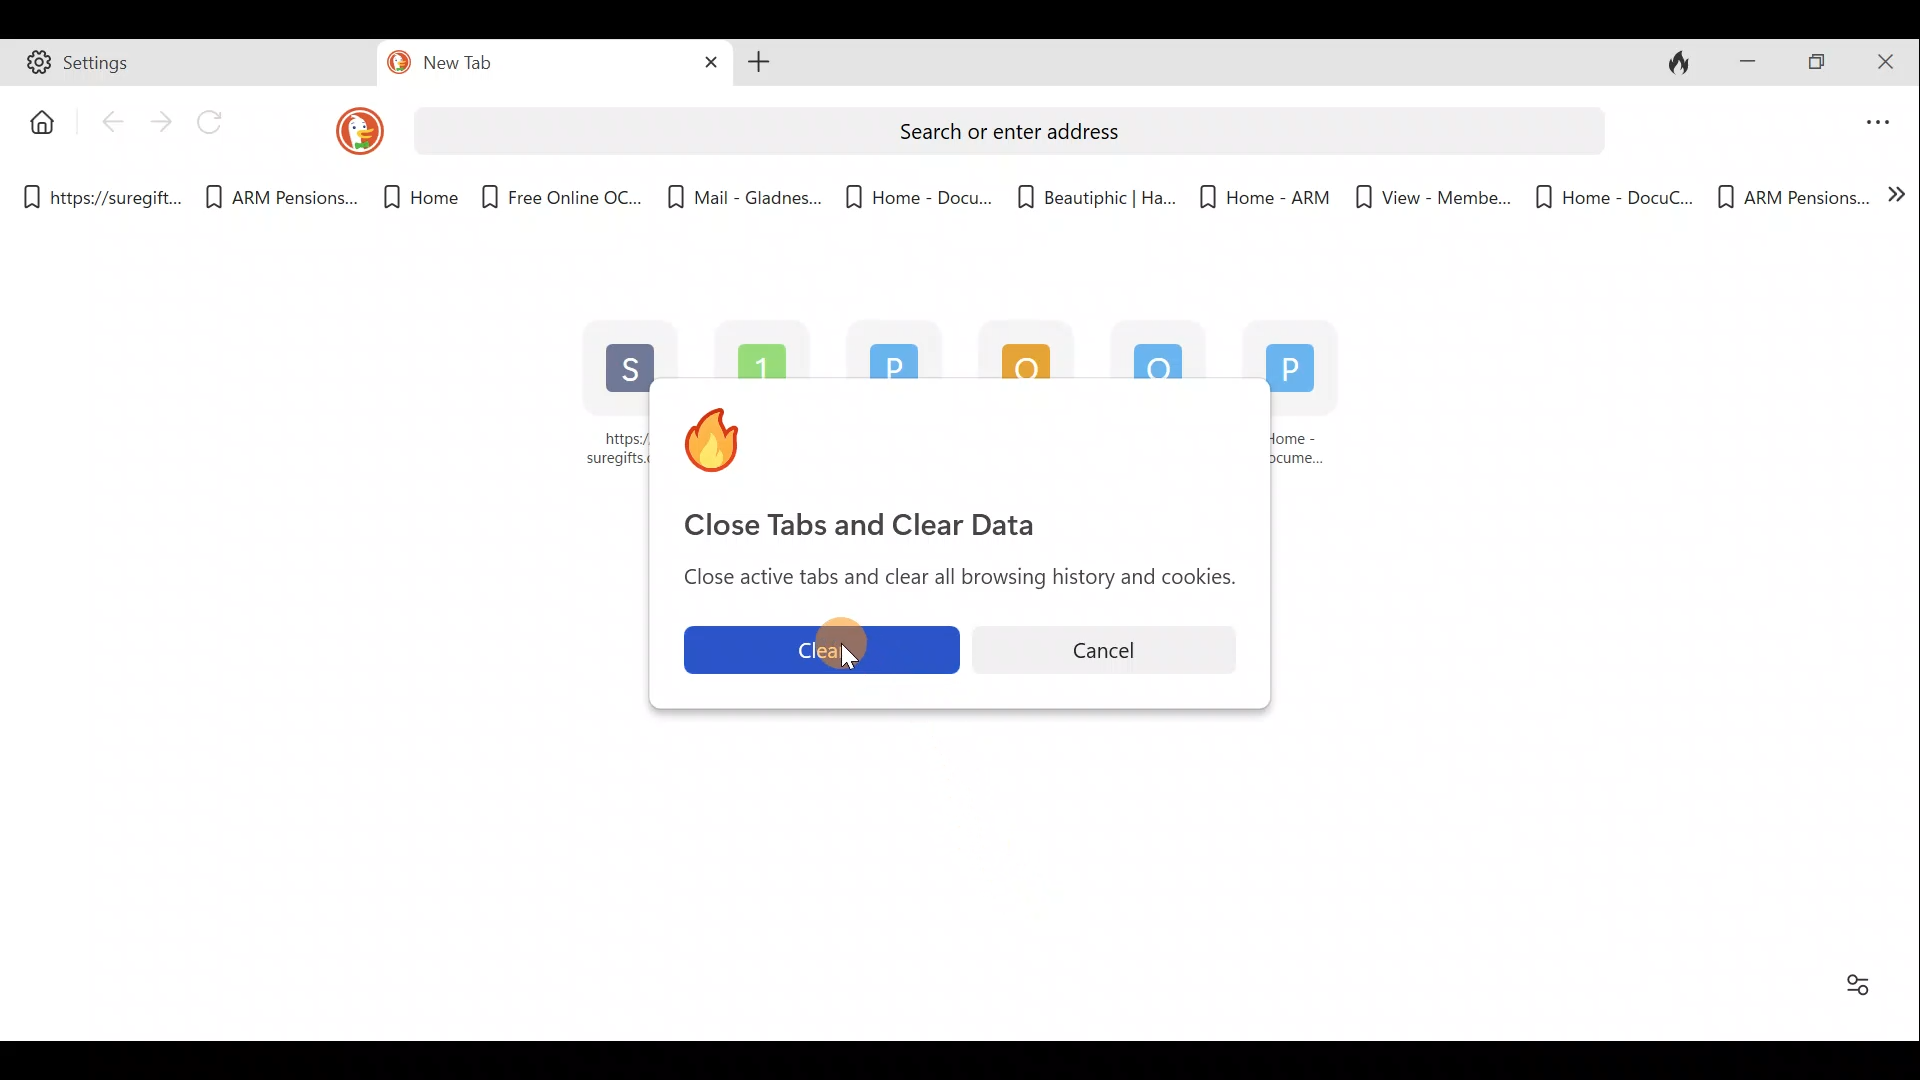 The image size is (1920, 1080). Describe the element at coordinates (951, 580) in the screenshot. I see `Close active tabs and clear all browsing history and cookies` at that location.